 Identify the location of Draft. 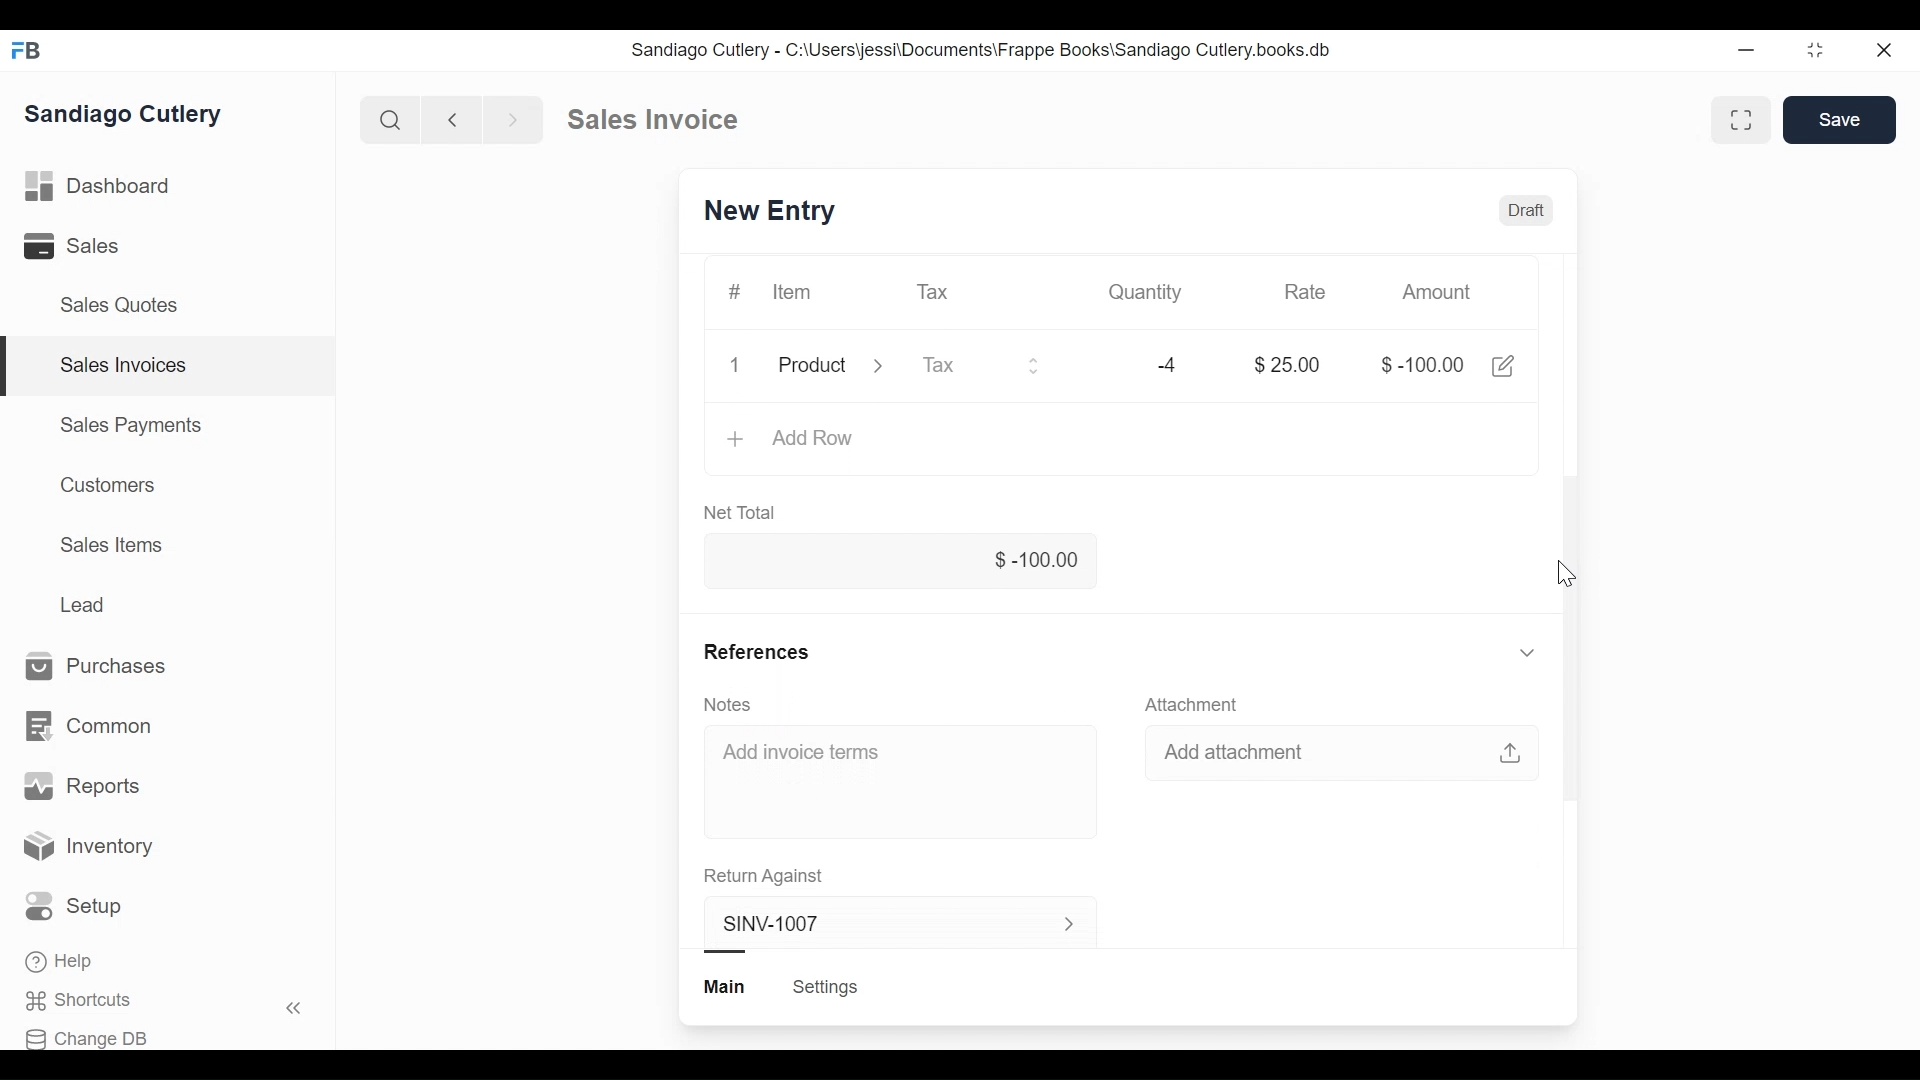
(1526, 210).